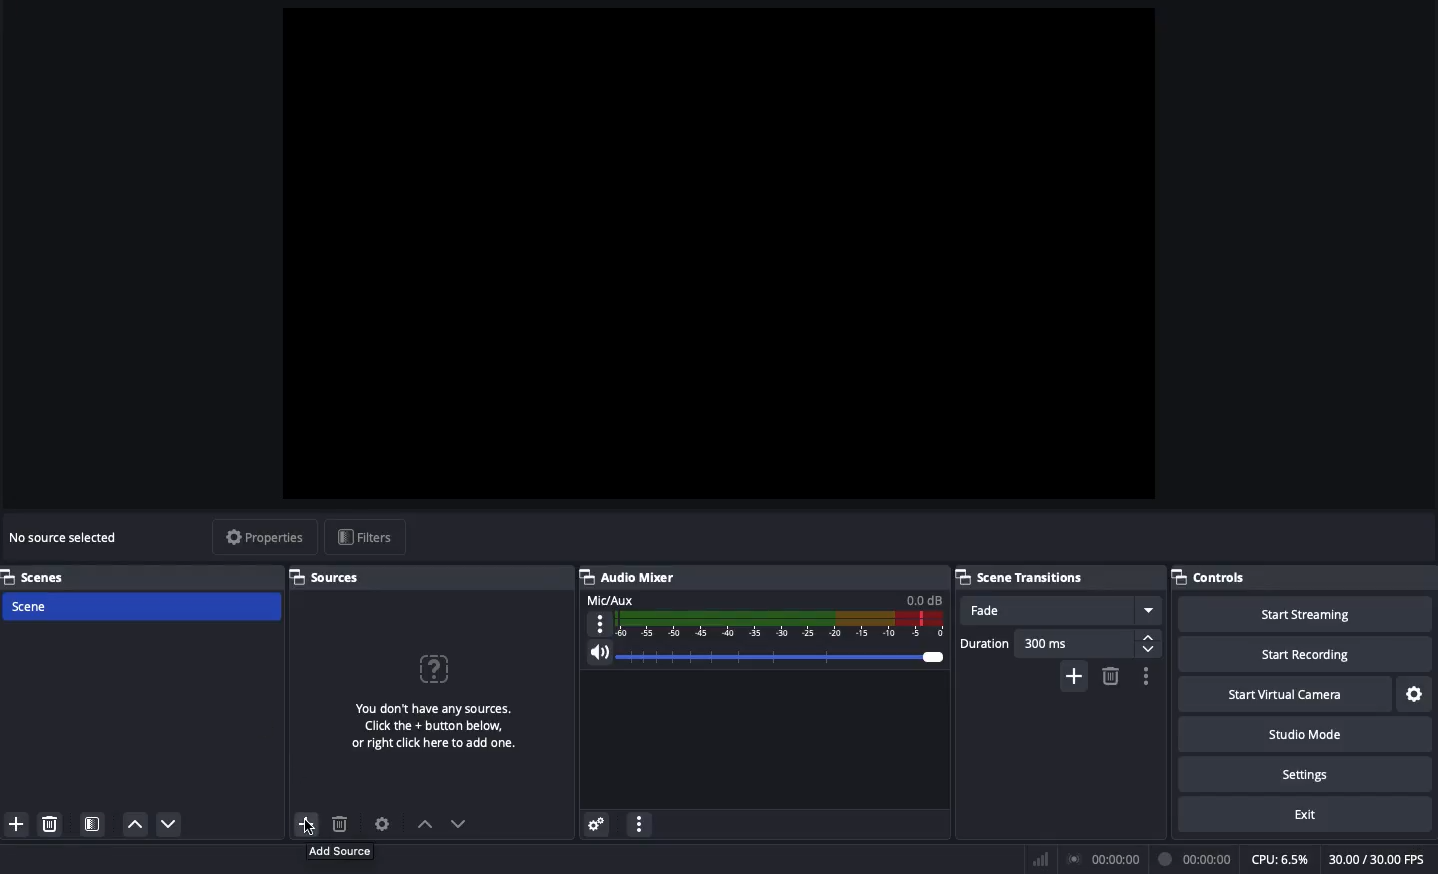 This screenshot has width=1438, height=874. What do you see at coordinates (1282, 859) in the screenshot?
I see `CPU` at bounding box center [1282, 859].